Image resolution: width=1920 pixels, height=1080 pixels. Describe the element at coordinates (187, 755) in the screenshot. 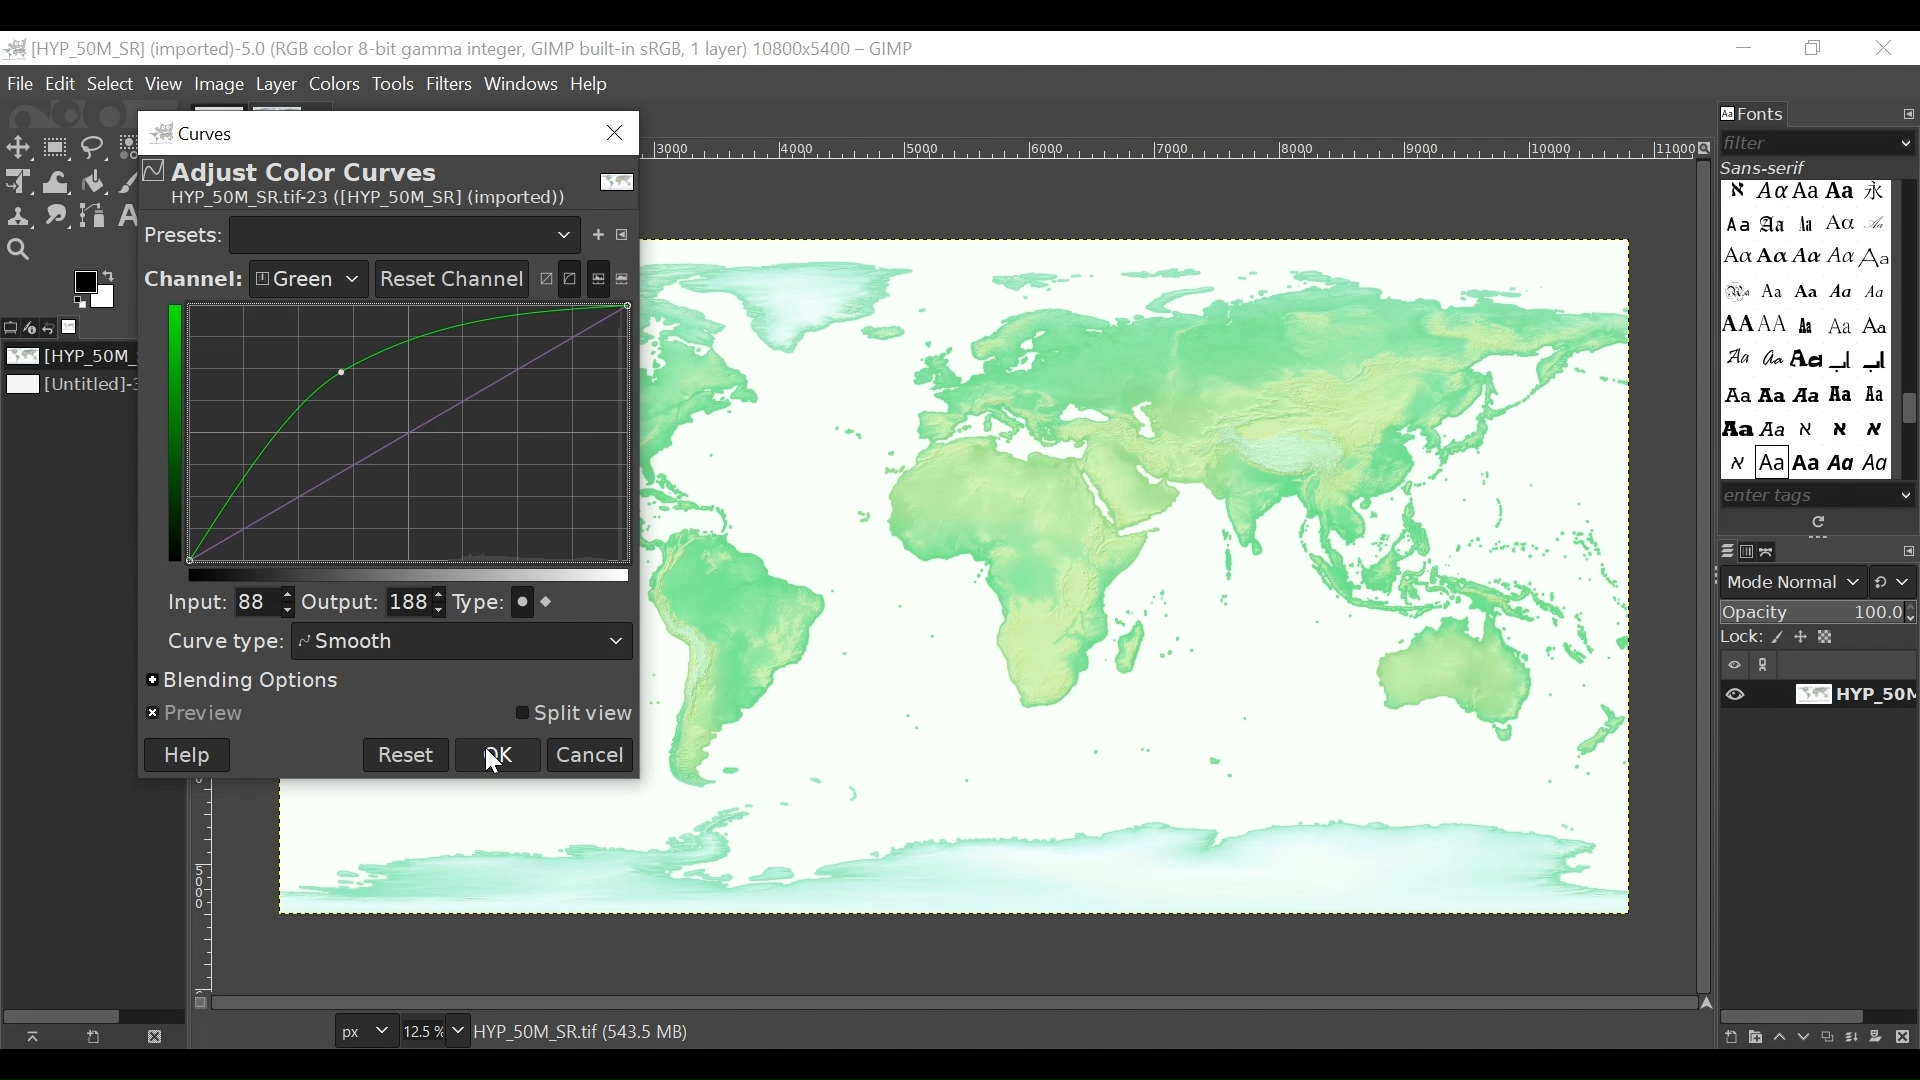

I see `Help` at that location.